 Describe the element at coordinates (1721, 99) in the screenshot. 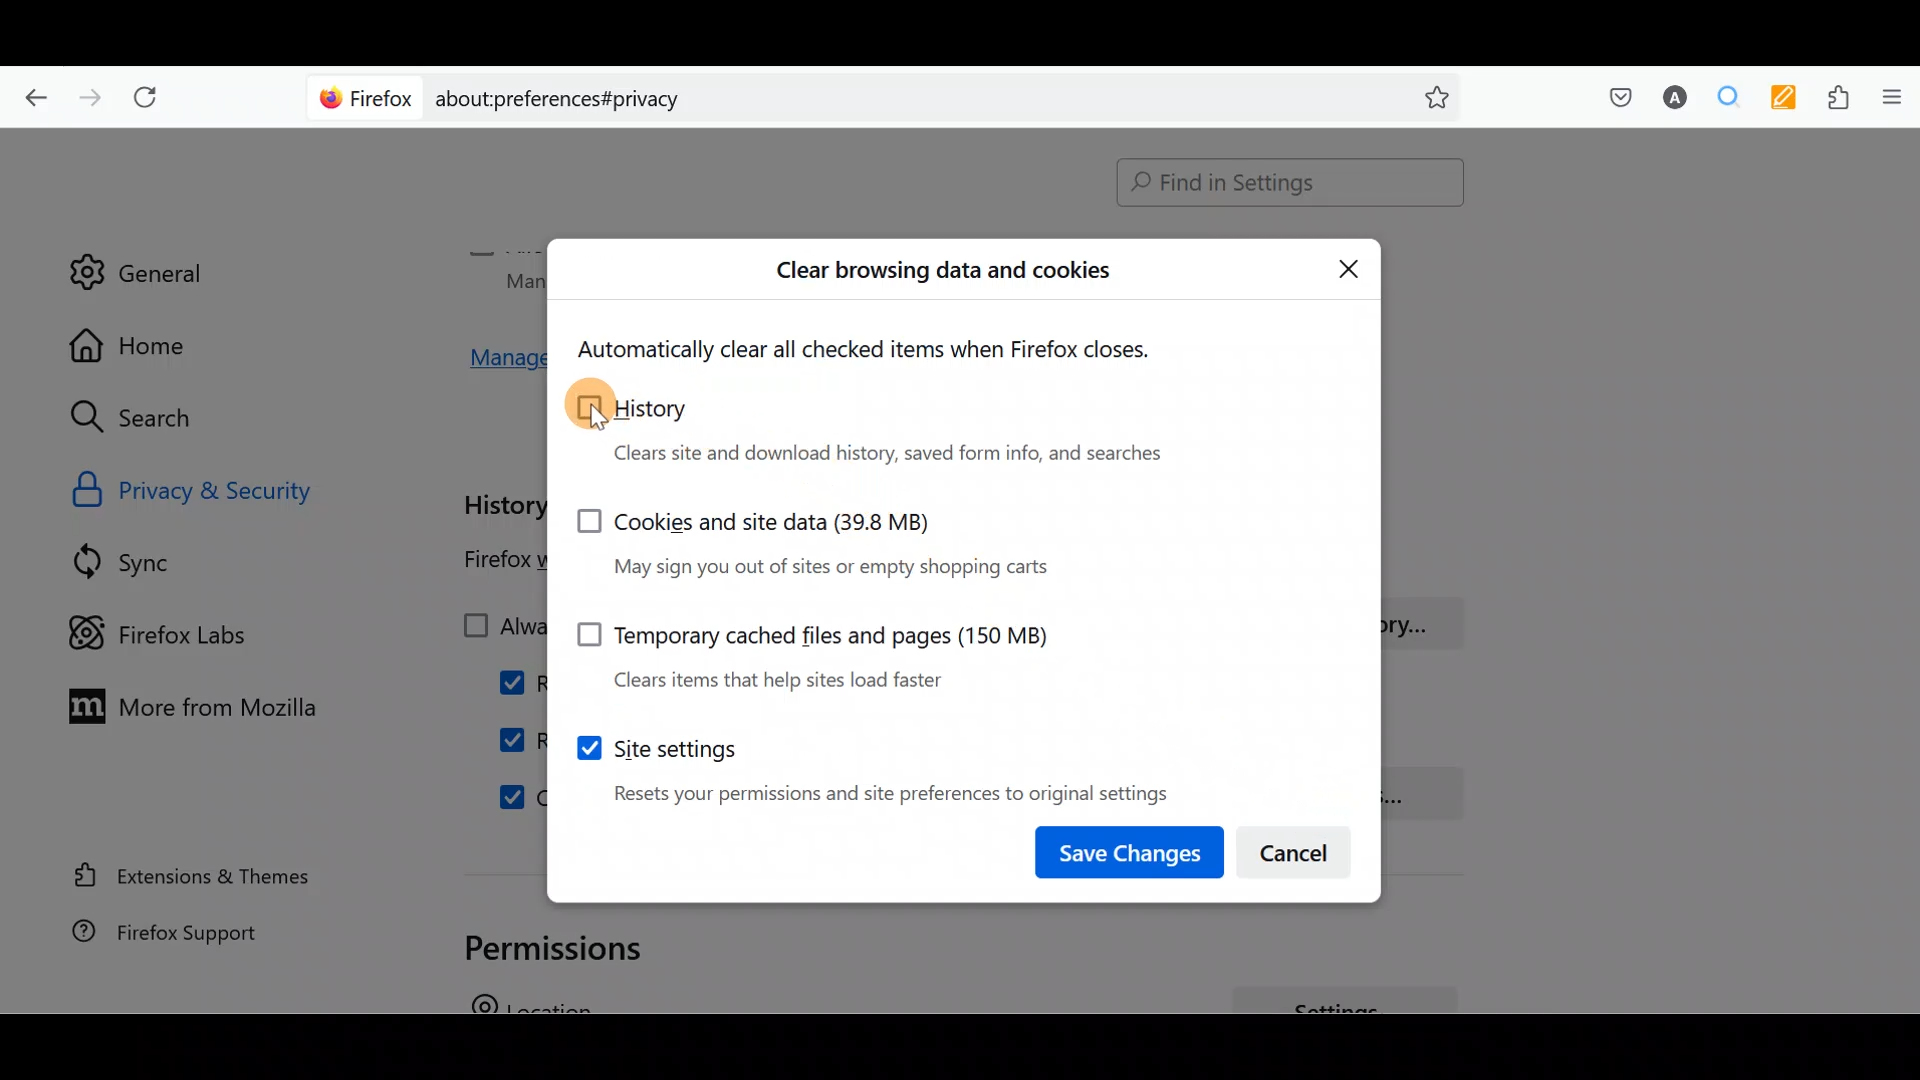

I see `Multiple search & highlight` at that location.